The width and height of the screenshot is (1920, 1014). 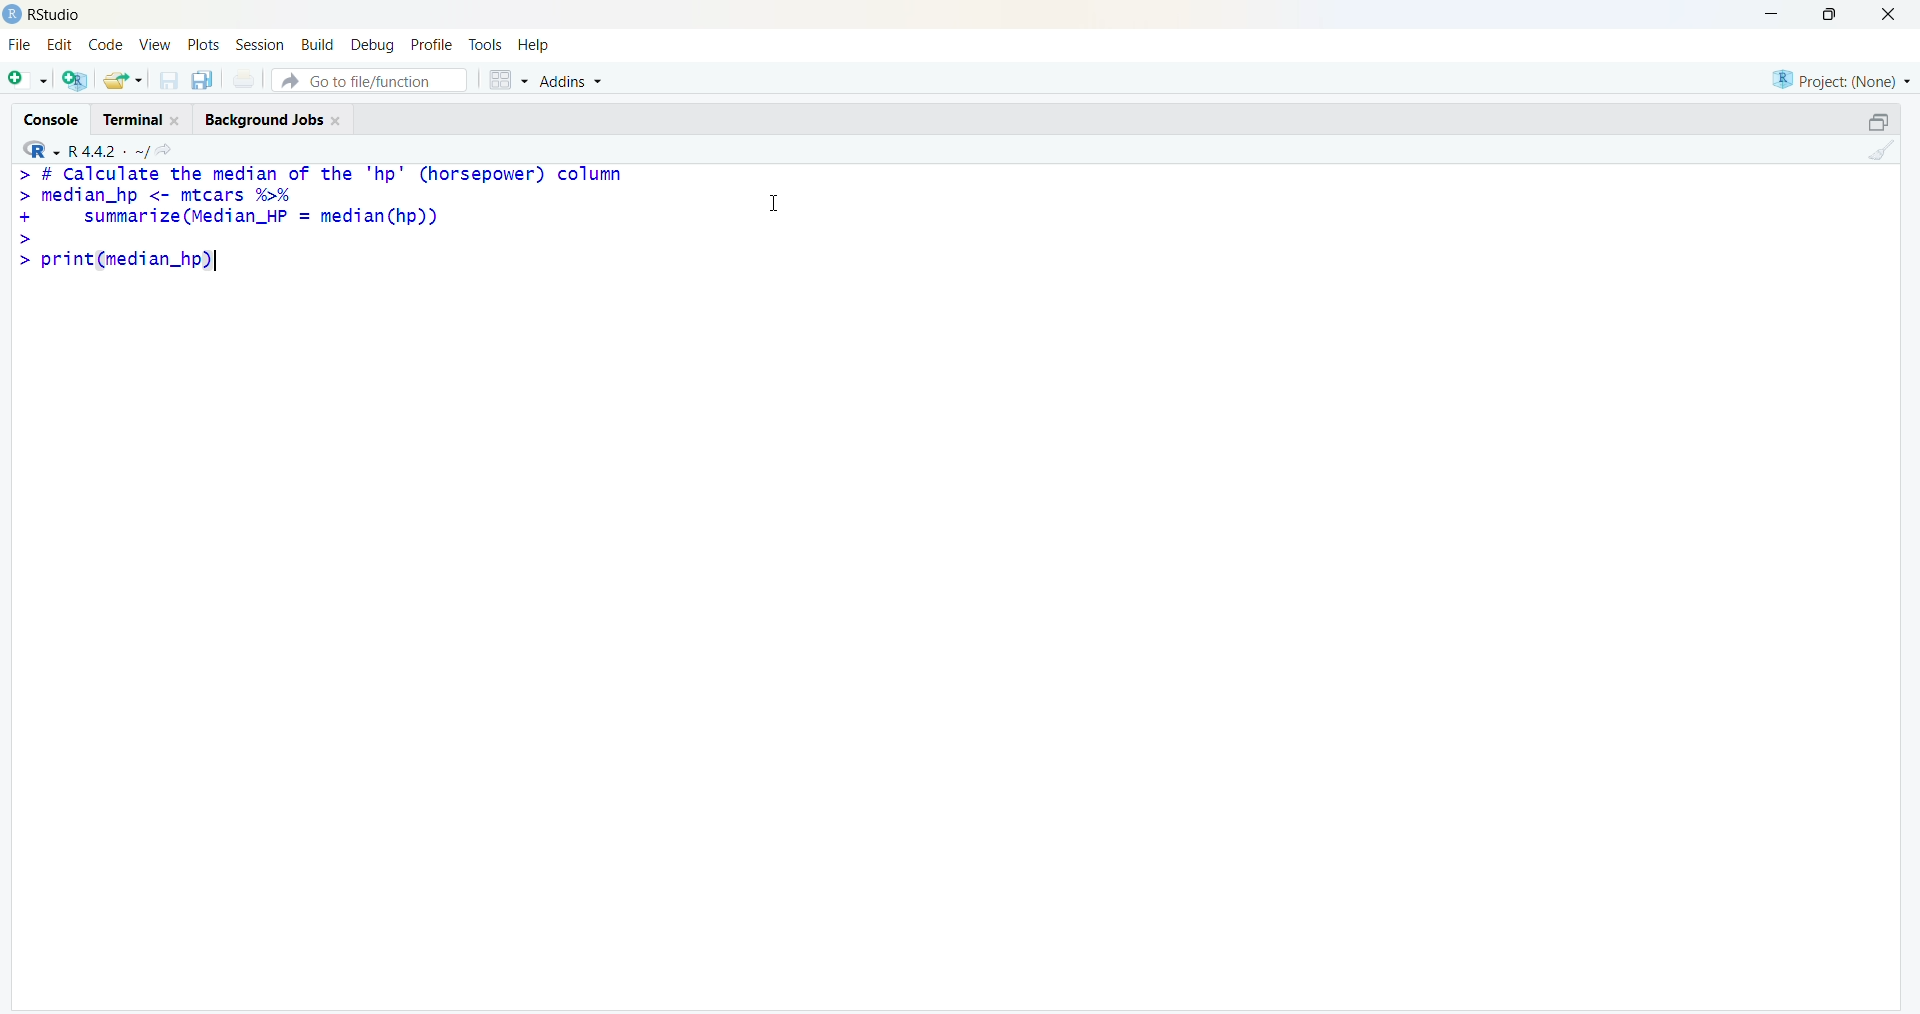 What do you see at coordinates (1841, 80) in the screenshot?
I see `Project: (None)` at bounding box center [1841, 80].